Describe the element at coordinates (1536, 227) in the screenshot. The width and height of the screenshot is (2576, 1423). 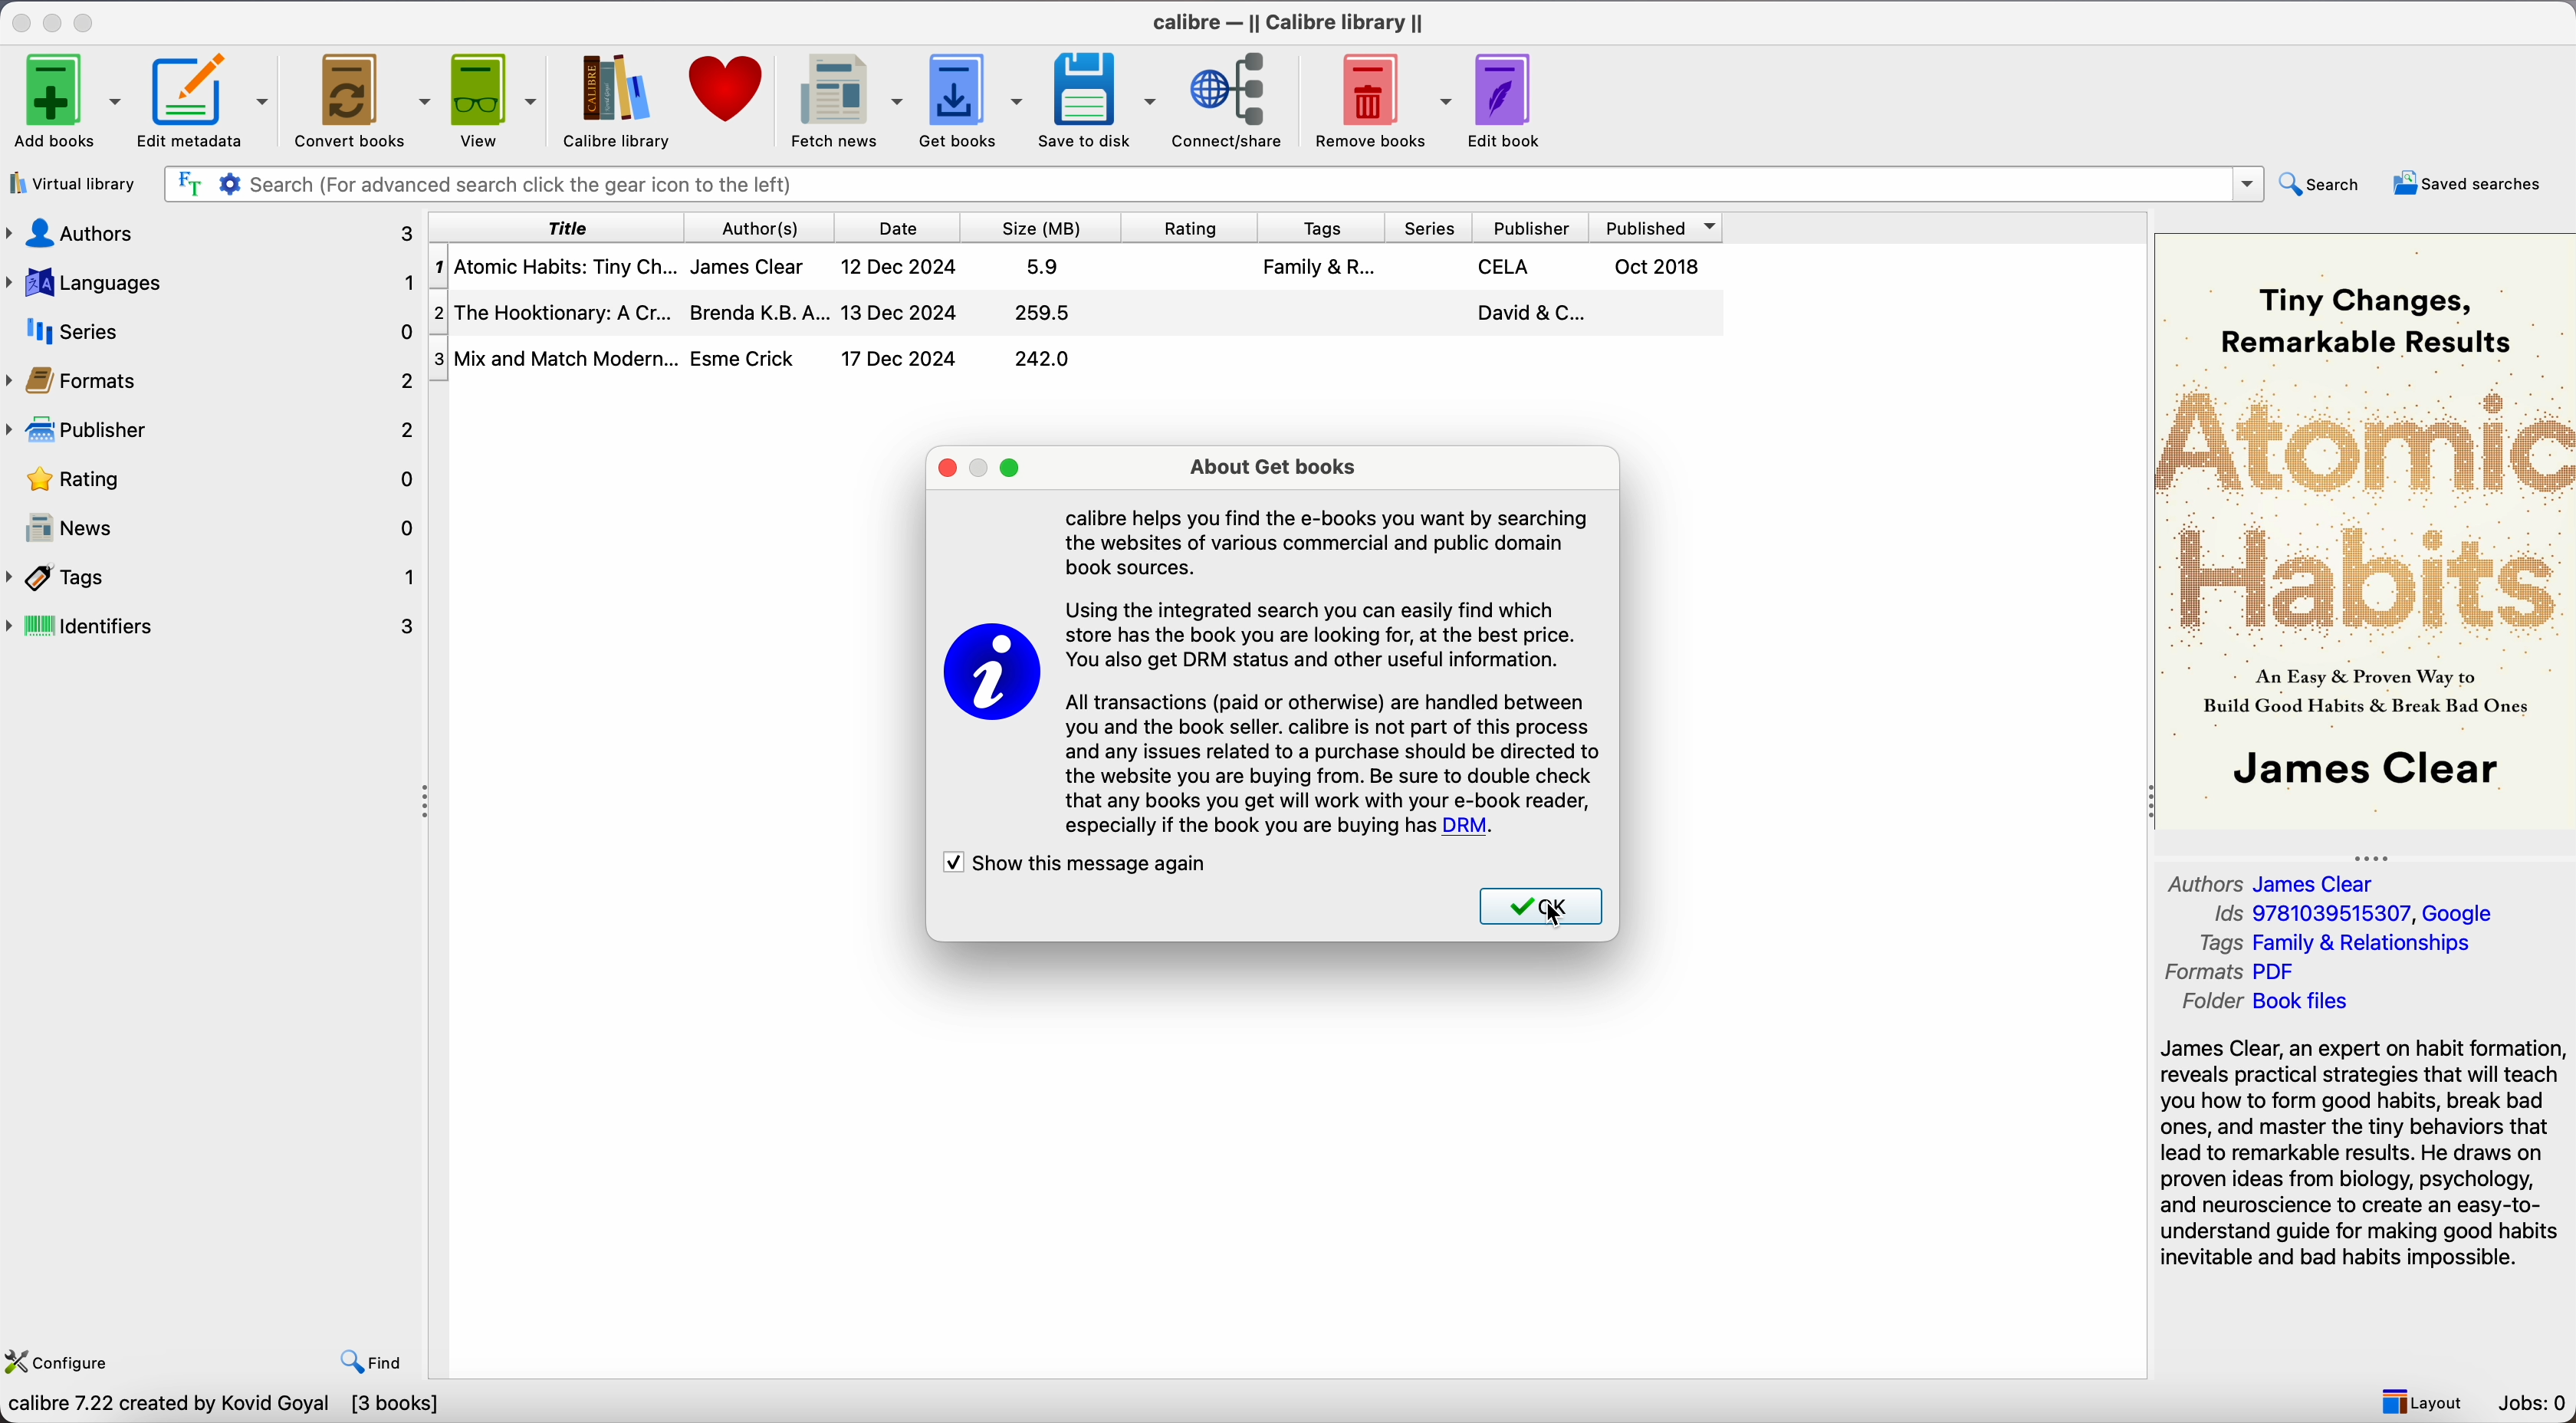
I see `publisher` at that location.